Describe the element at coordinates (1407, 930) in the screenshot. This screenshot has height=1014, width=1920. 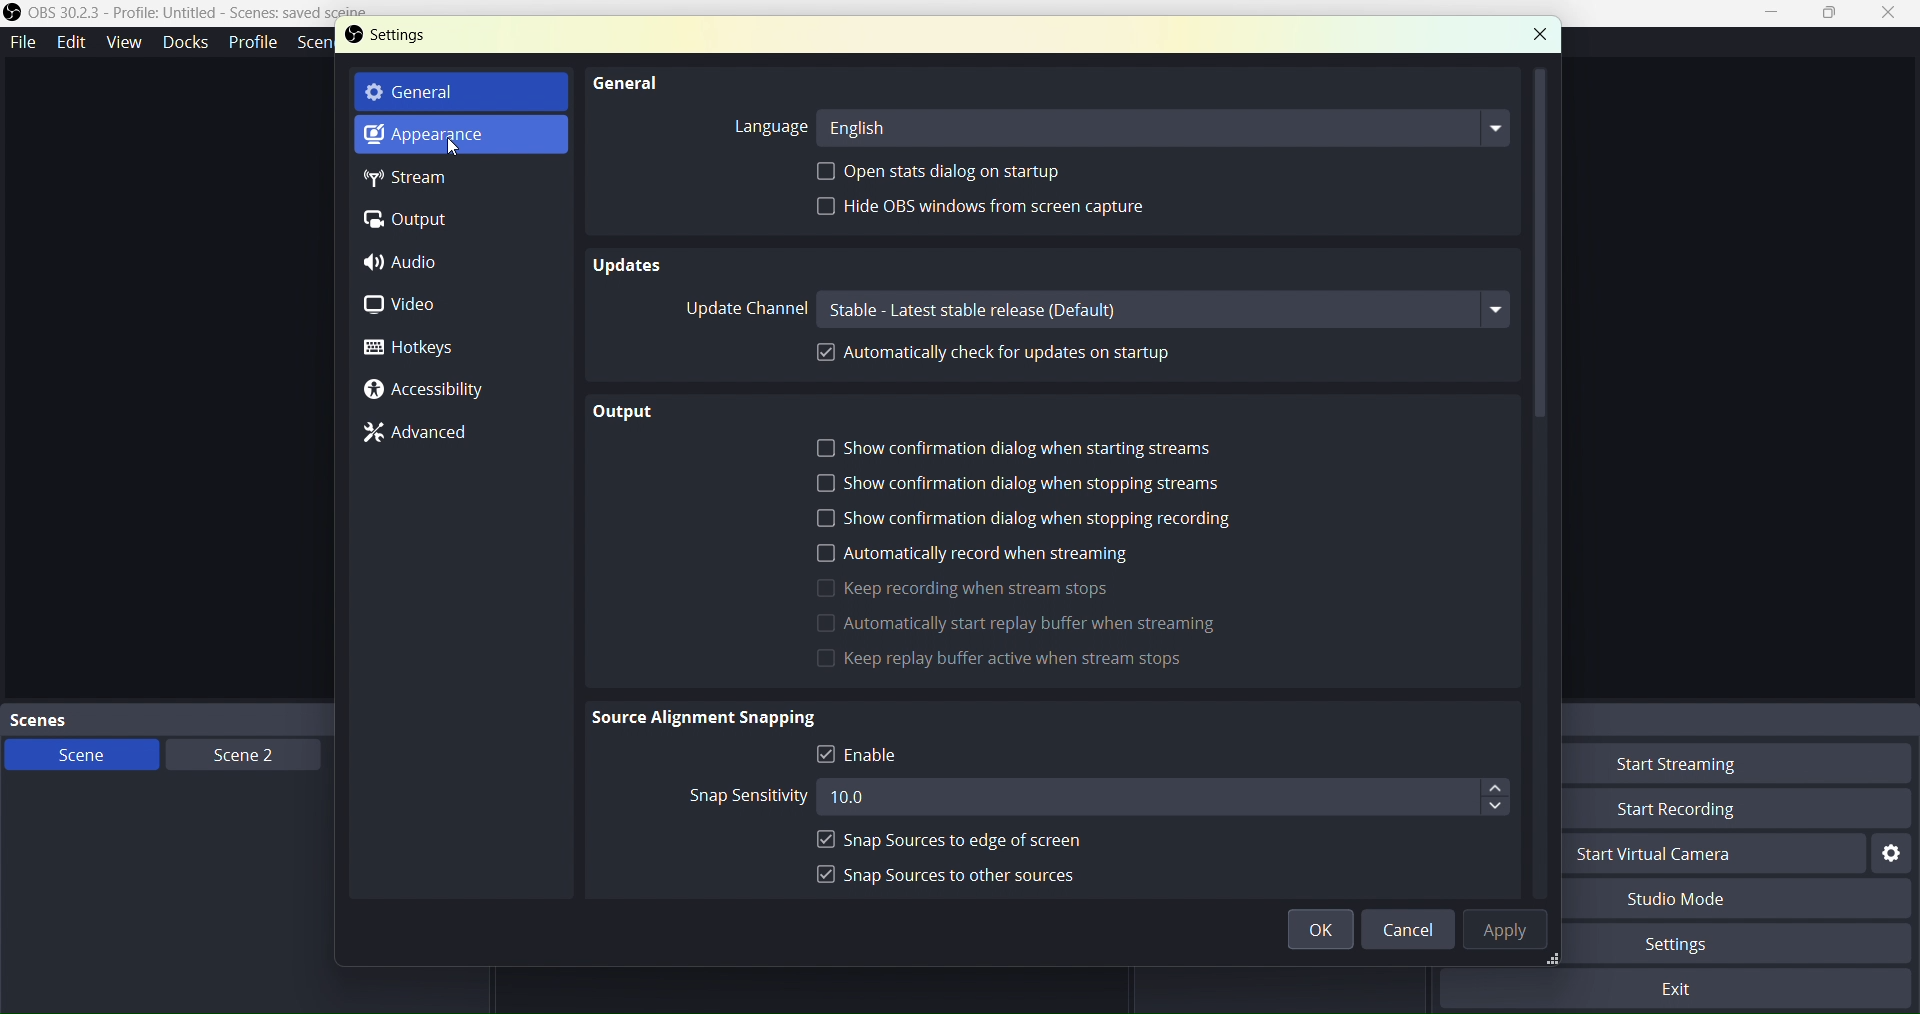
I see `Cancel` at that location.